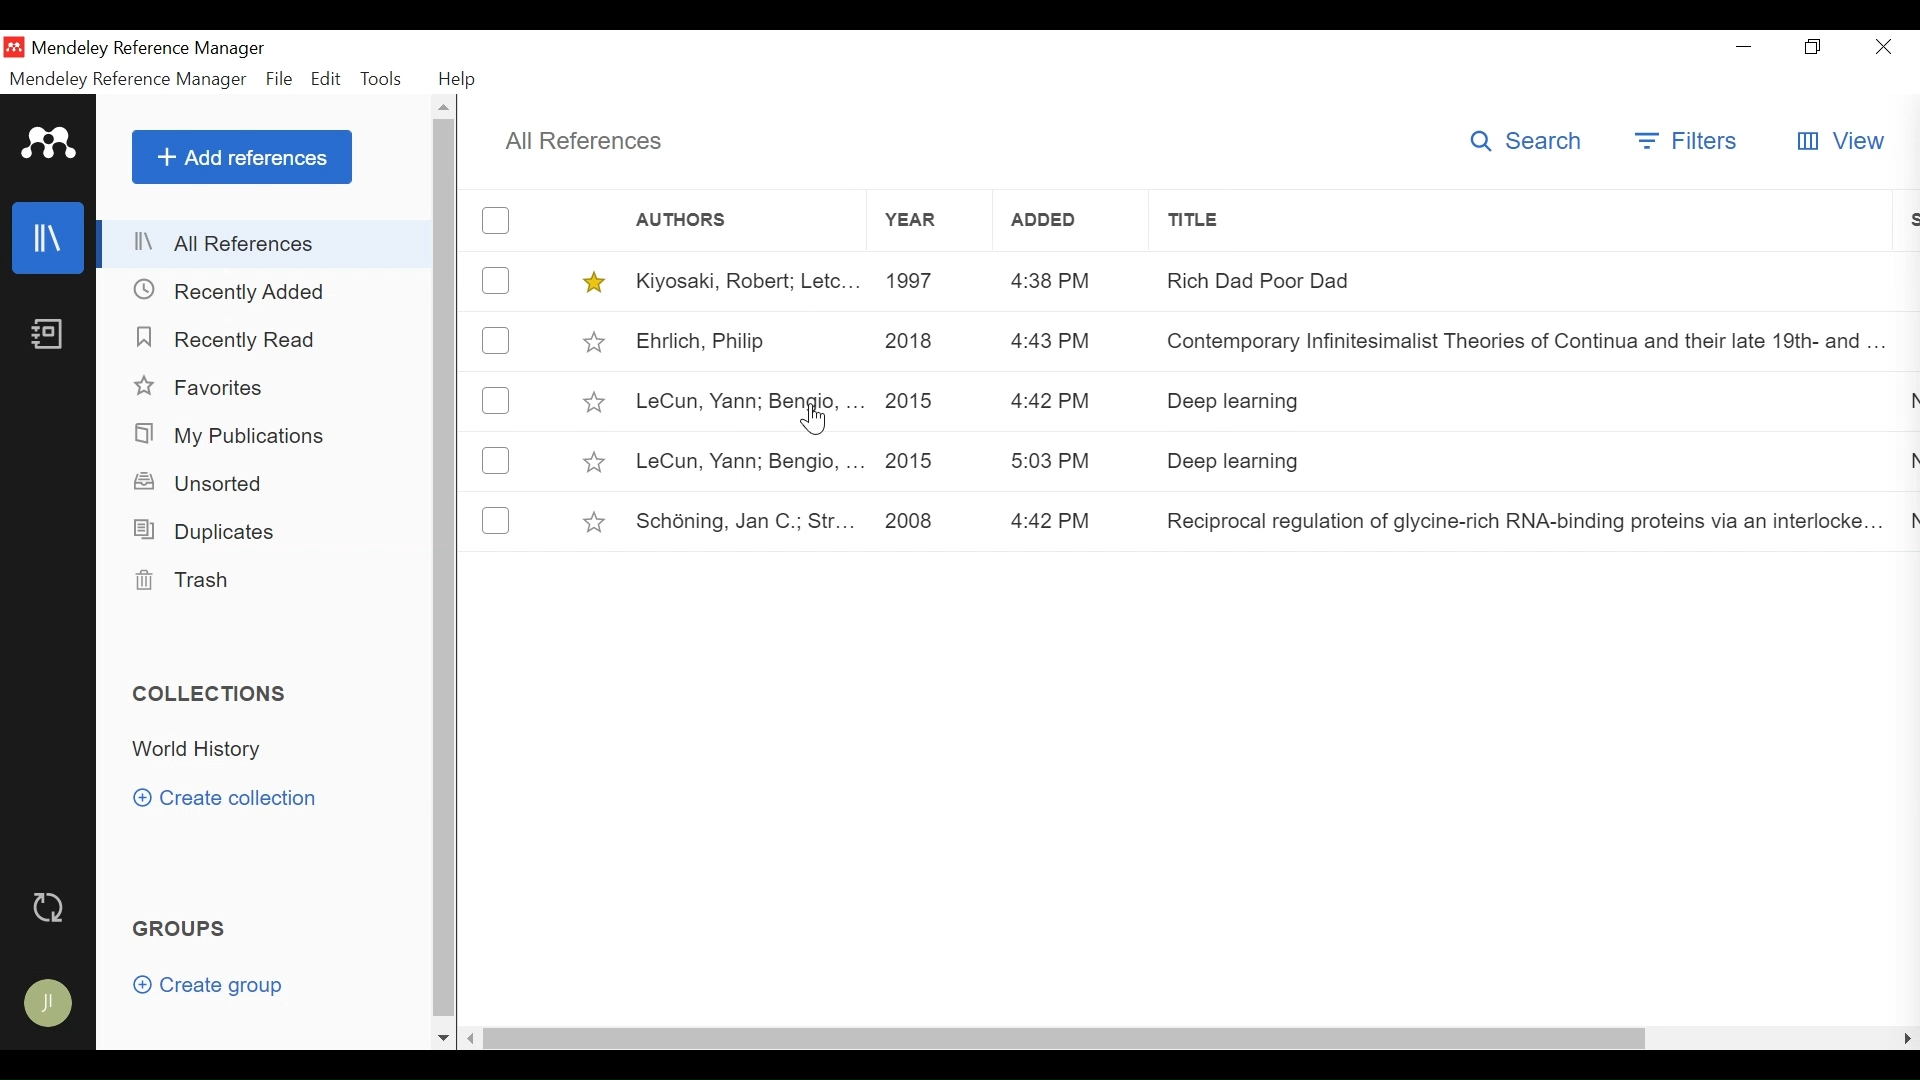 The width and height of the screenshot is (1920, 1080). I want to click on Scroll down, so click(443, 1038).